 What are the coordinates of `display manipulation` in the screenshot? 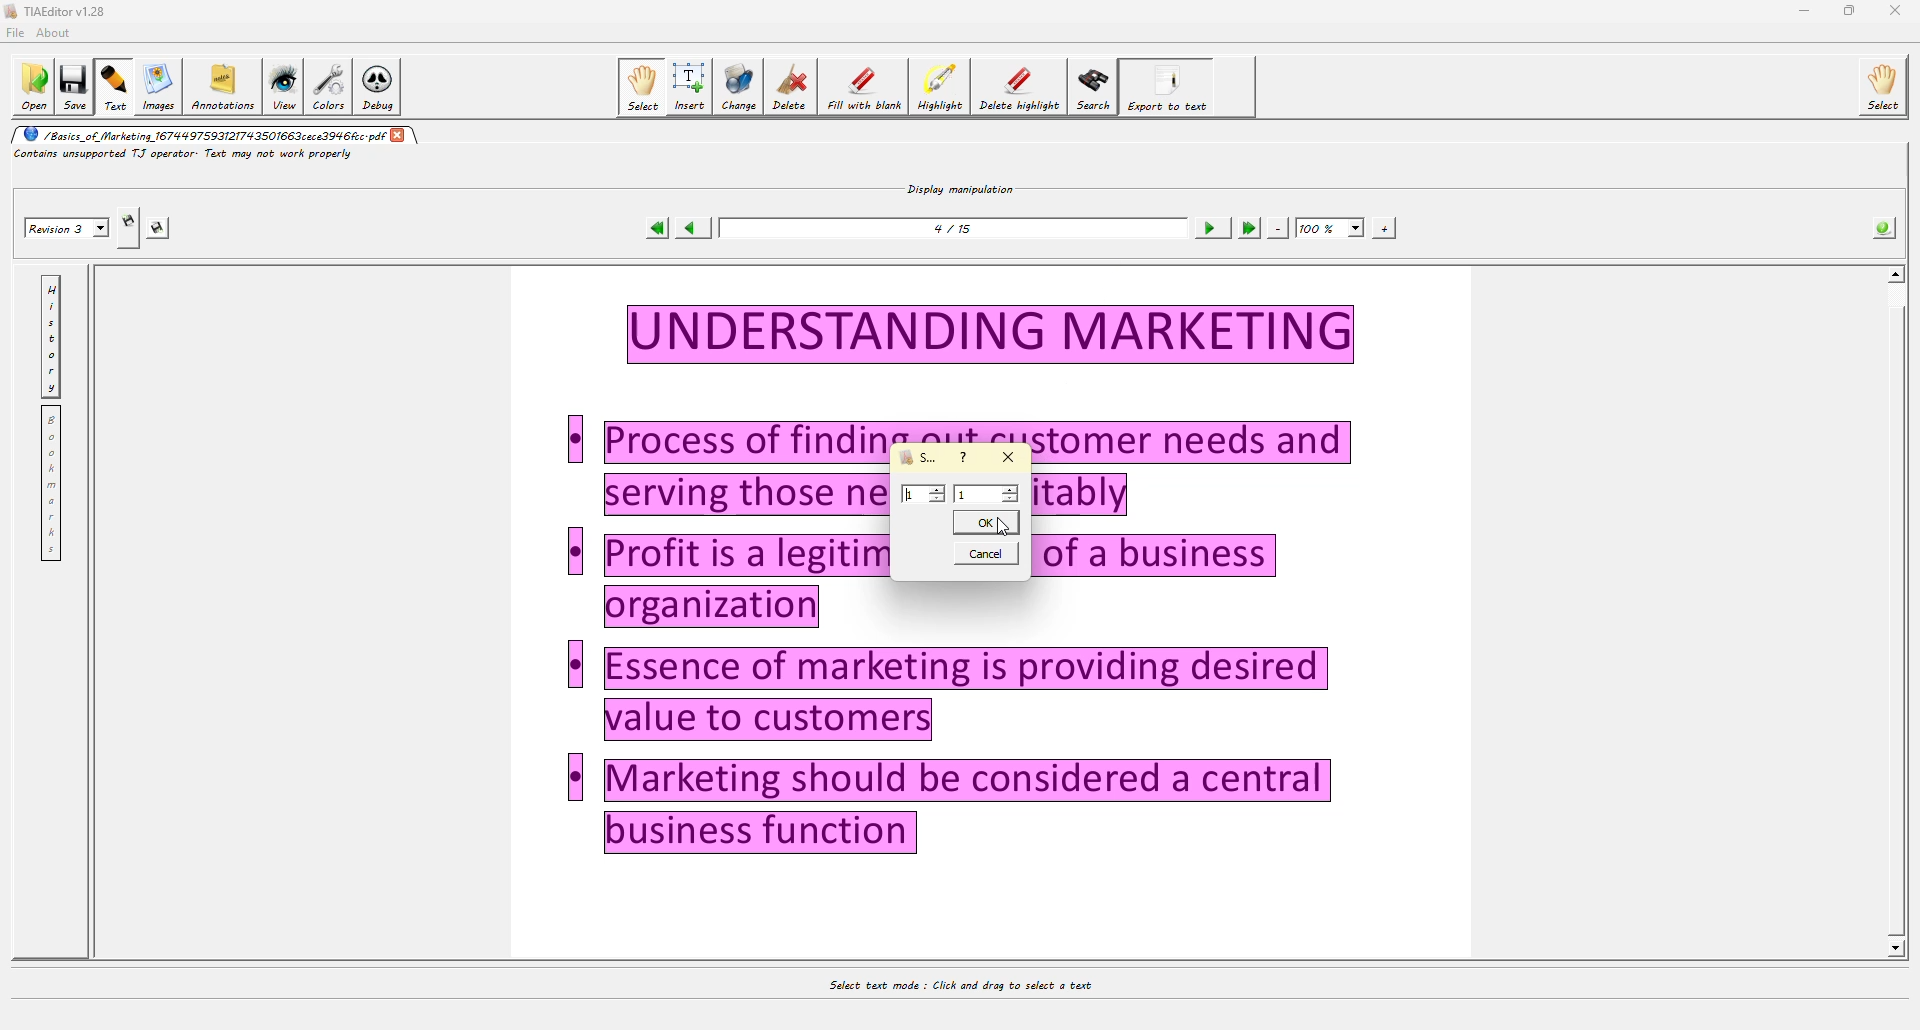 It's located at (958, 186).